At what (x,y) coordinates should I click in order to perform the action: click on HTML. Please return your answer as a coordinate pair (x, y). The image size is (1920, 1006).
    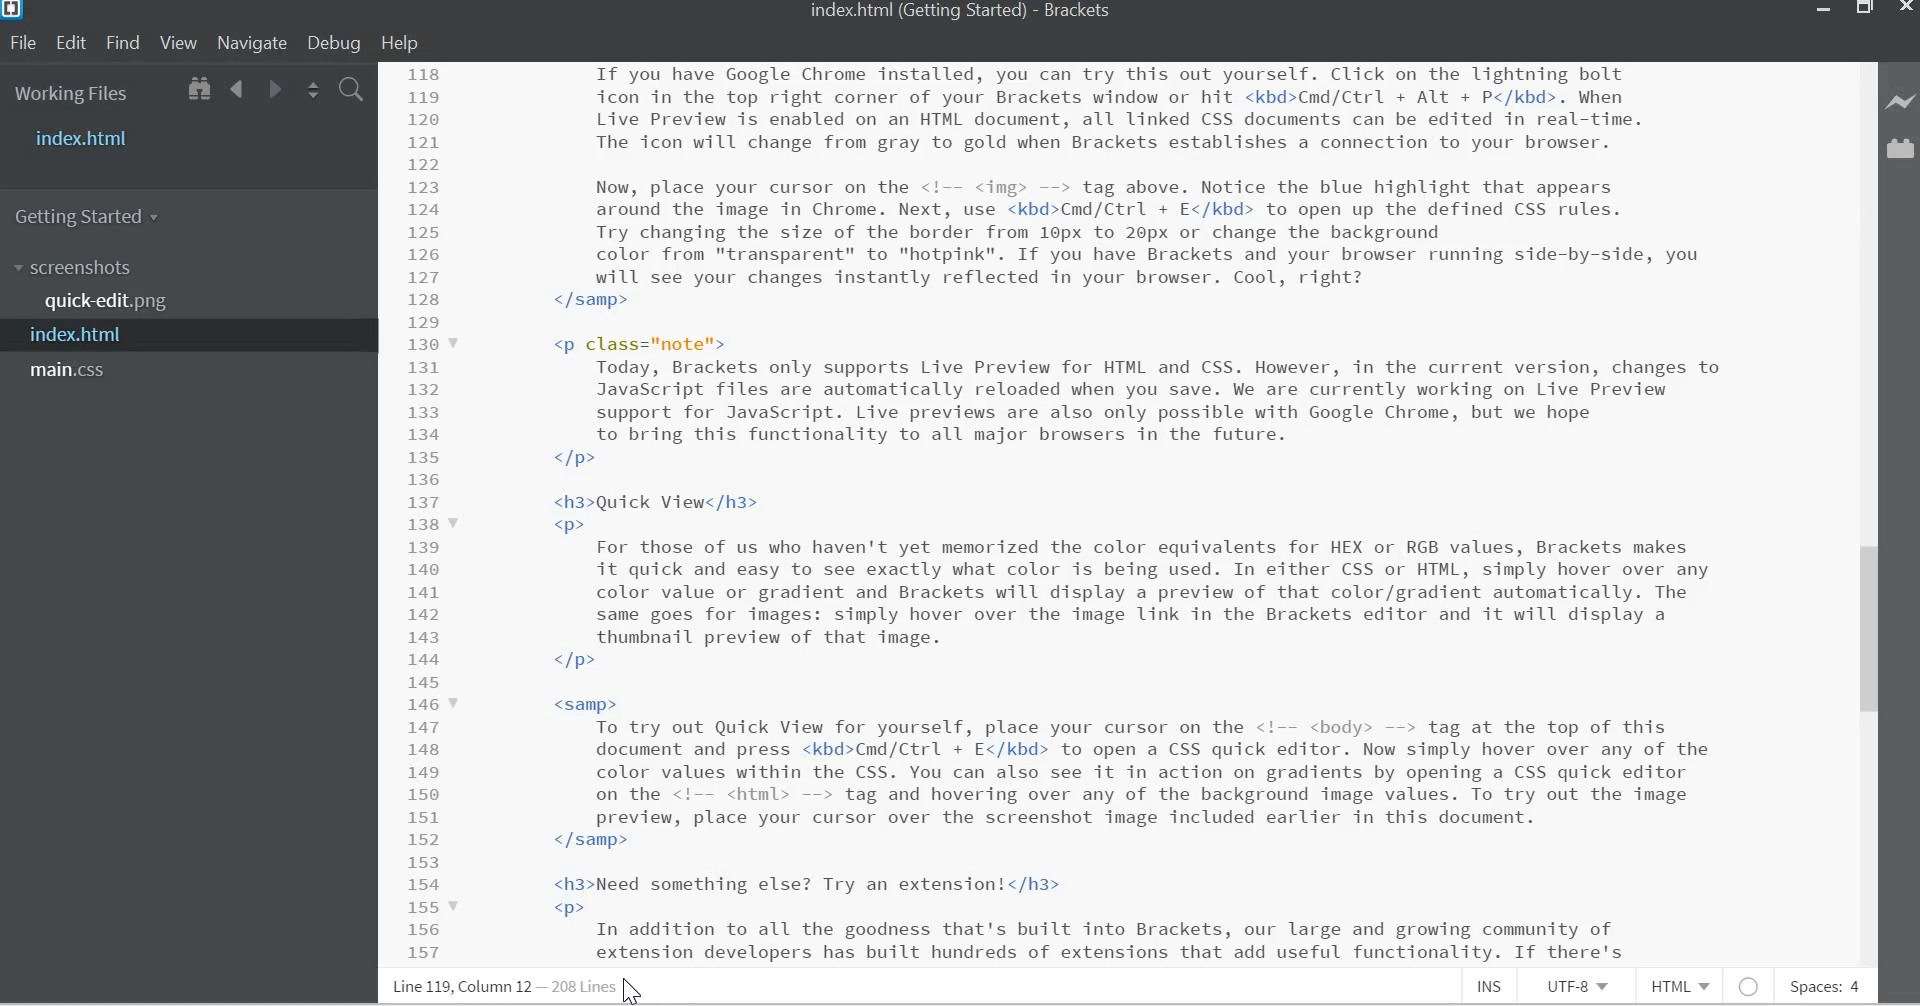
    Looking at the image, I should click on (1681, 986).